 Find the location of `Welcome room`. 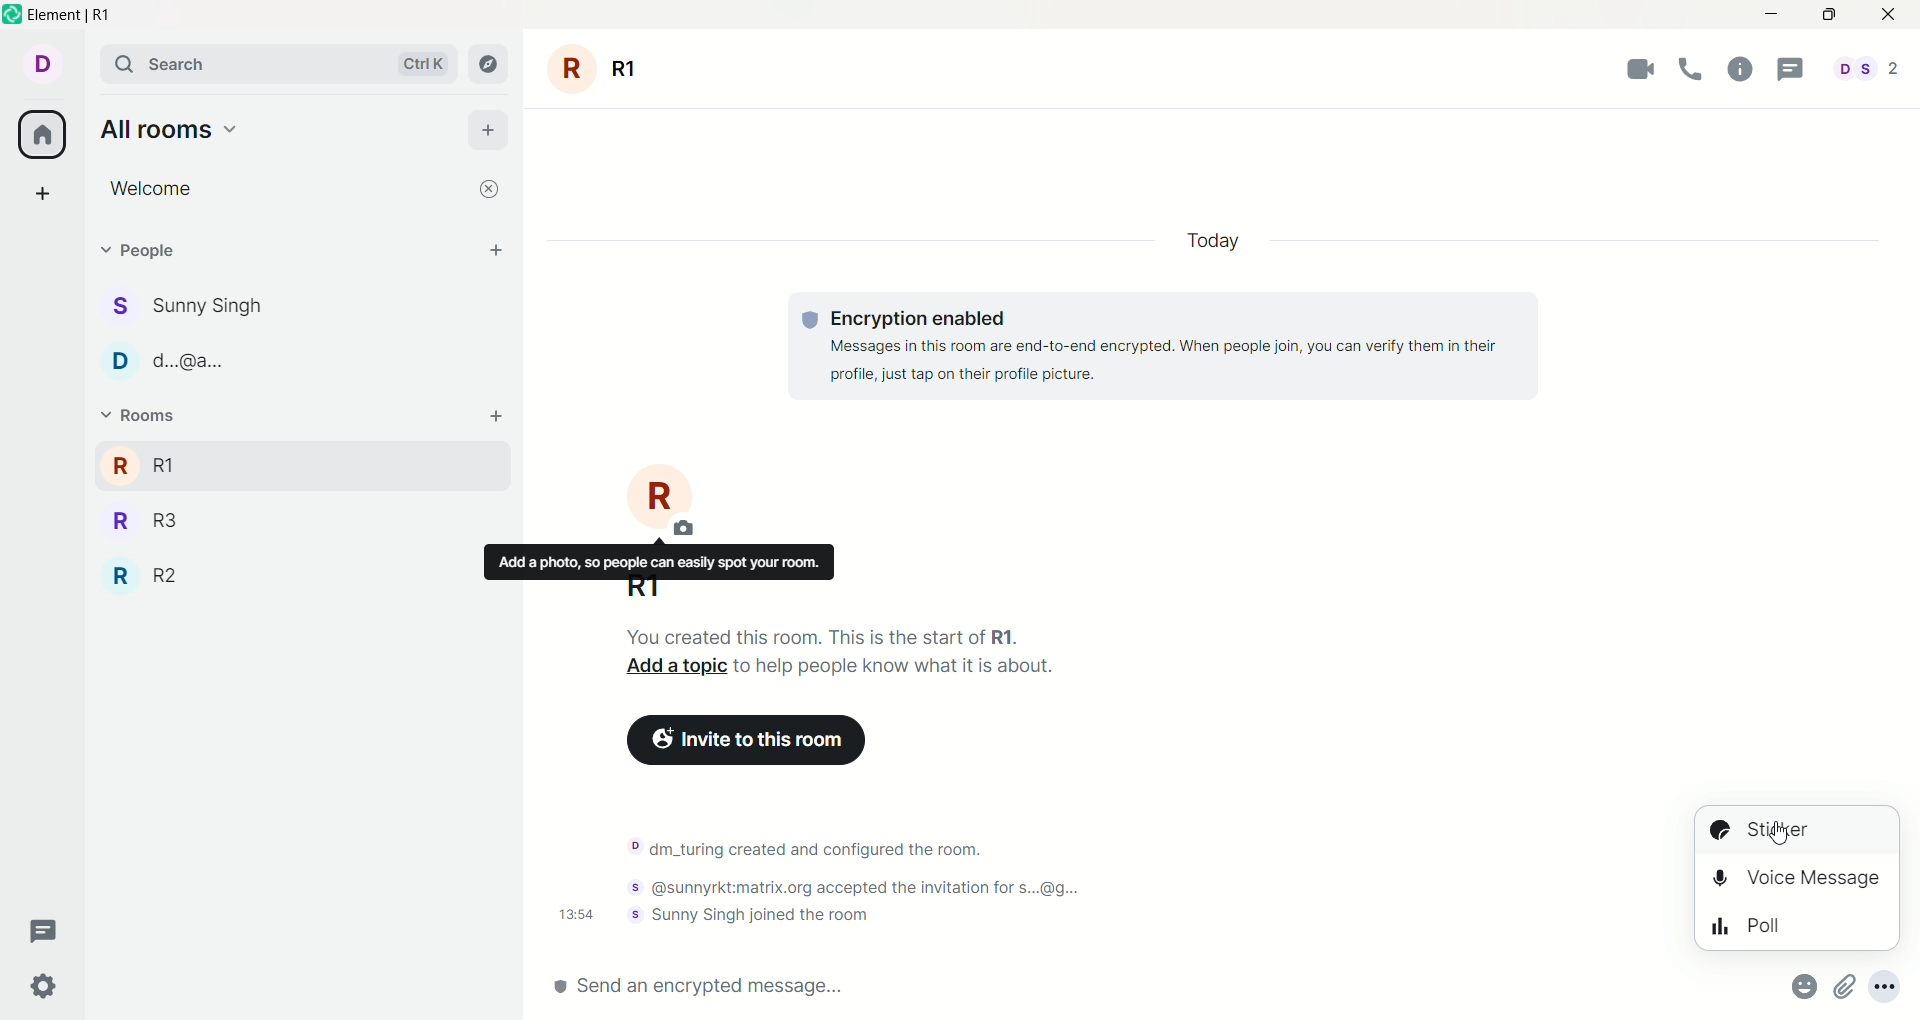

Welcome room is located at coordinates (284, 189).